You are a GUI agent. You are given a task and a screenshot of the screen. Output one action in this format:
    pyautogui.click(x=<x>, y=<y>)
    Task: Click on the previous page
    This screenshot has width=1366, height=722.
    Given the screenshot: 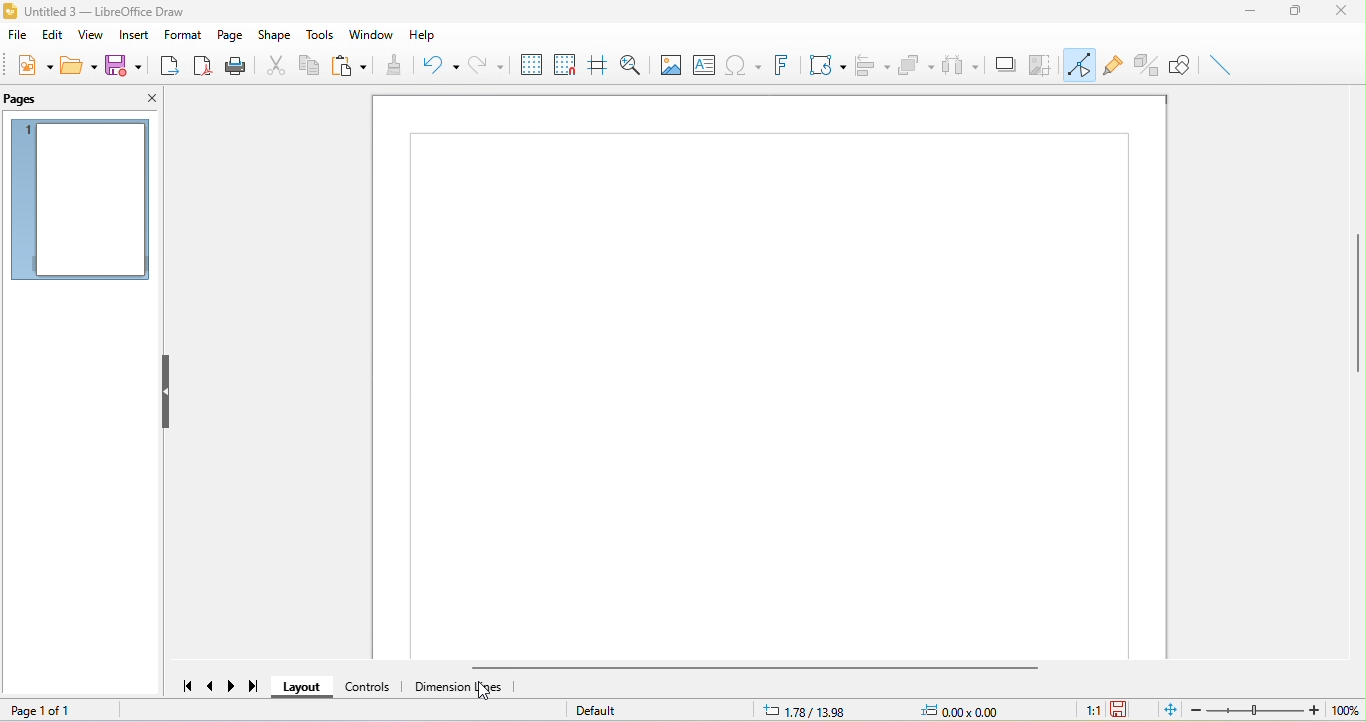 What is the action you would take?
    pyautogui.click(x=211, y=688)
    